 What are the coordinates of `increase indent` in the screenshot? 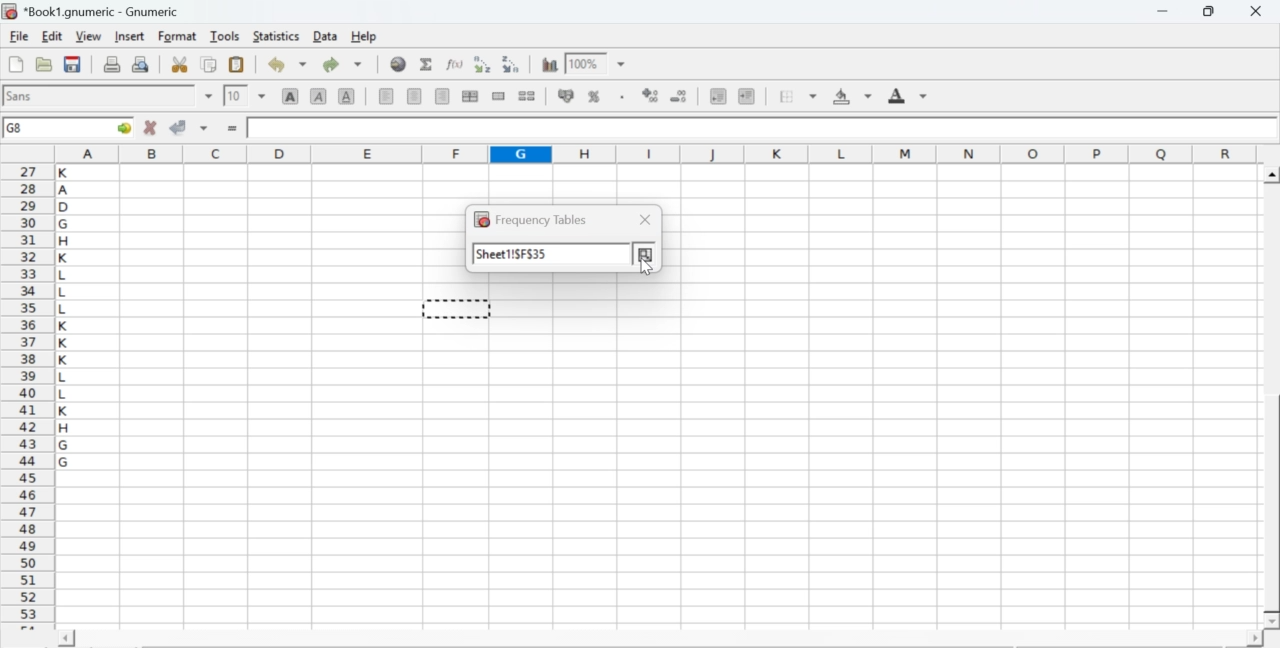 It's located at (746, 97).